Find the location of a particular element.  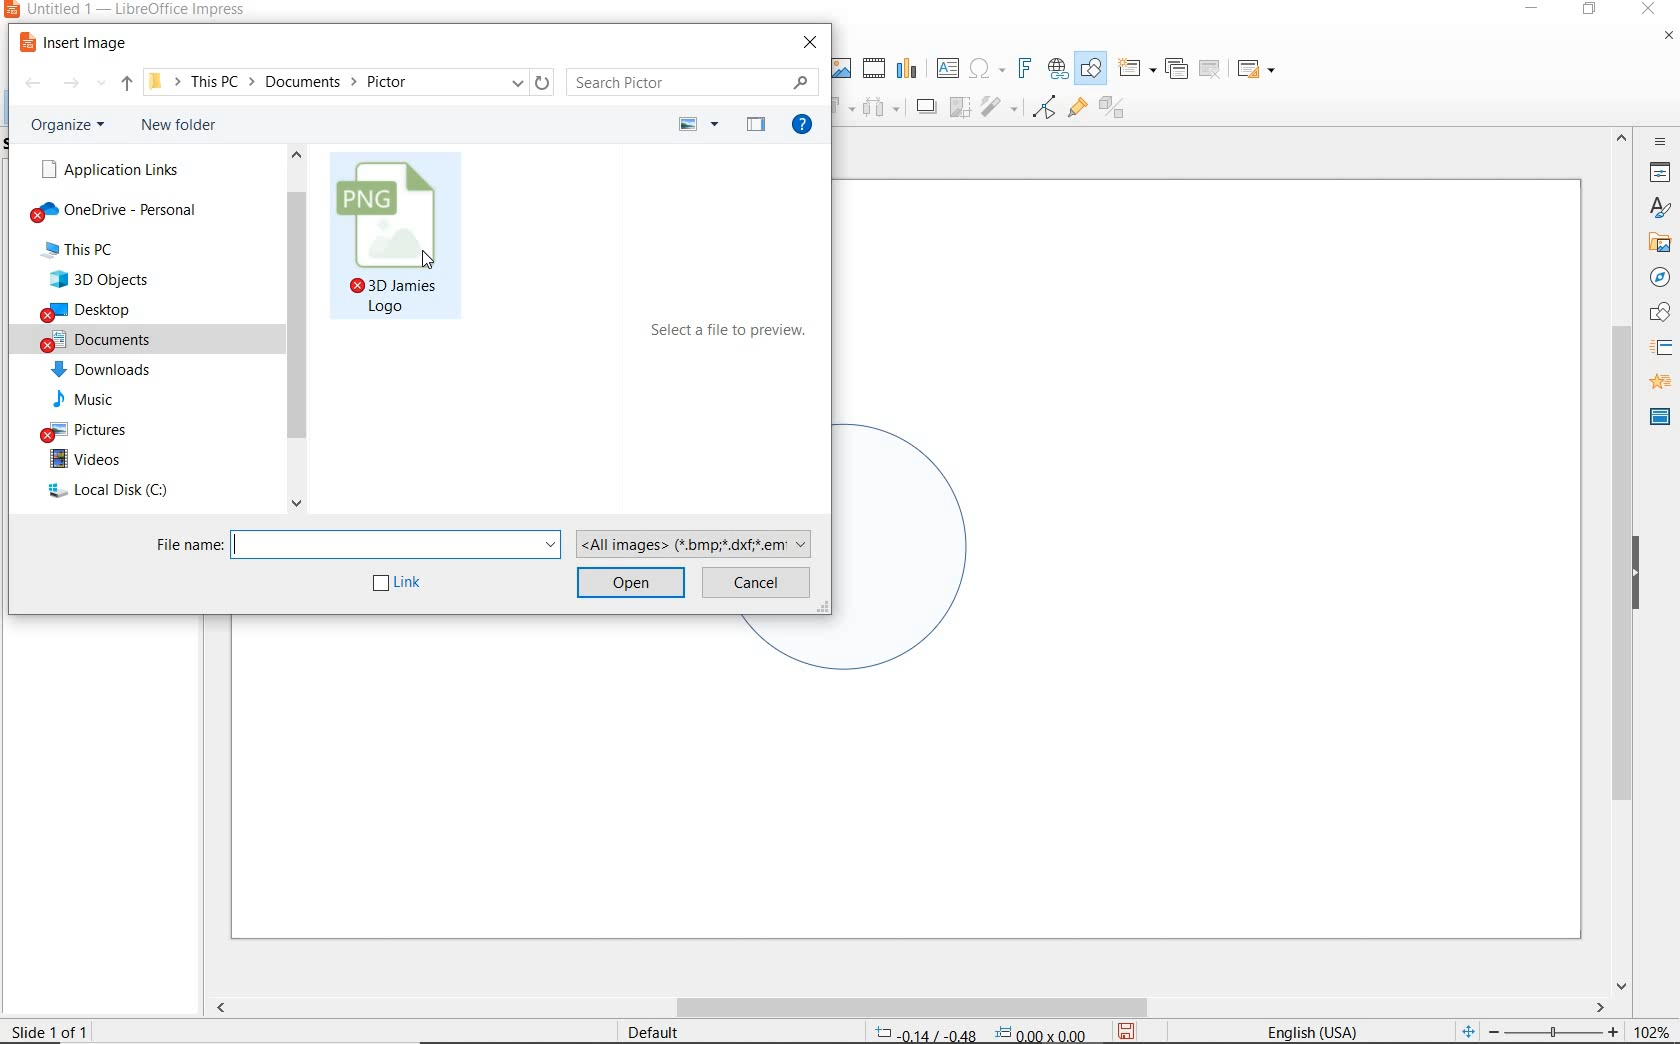

Application links is located at coordinates (107, 169).